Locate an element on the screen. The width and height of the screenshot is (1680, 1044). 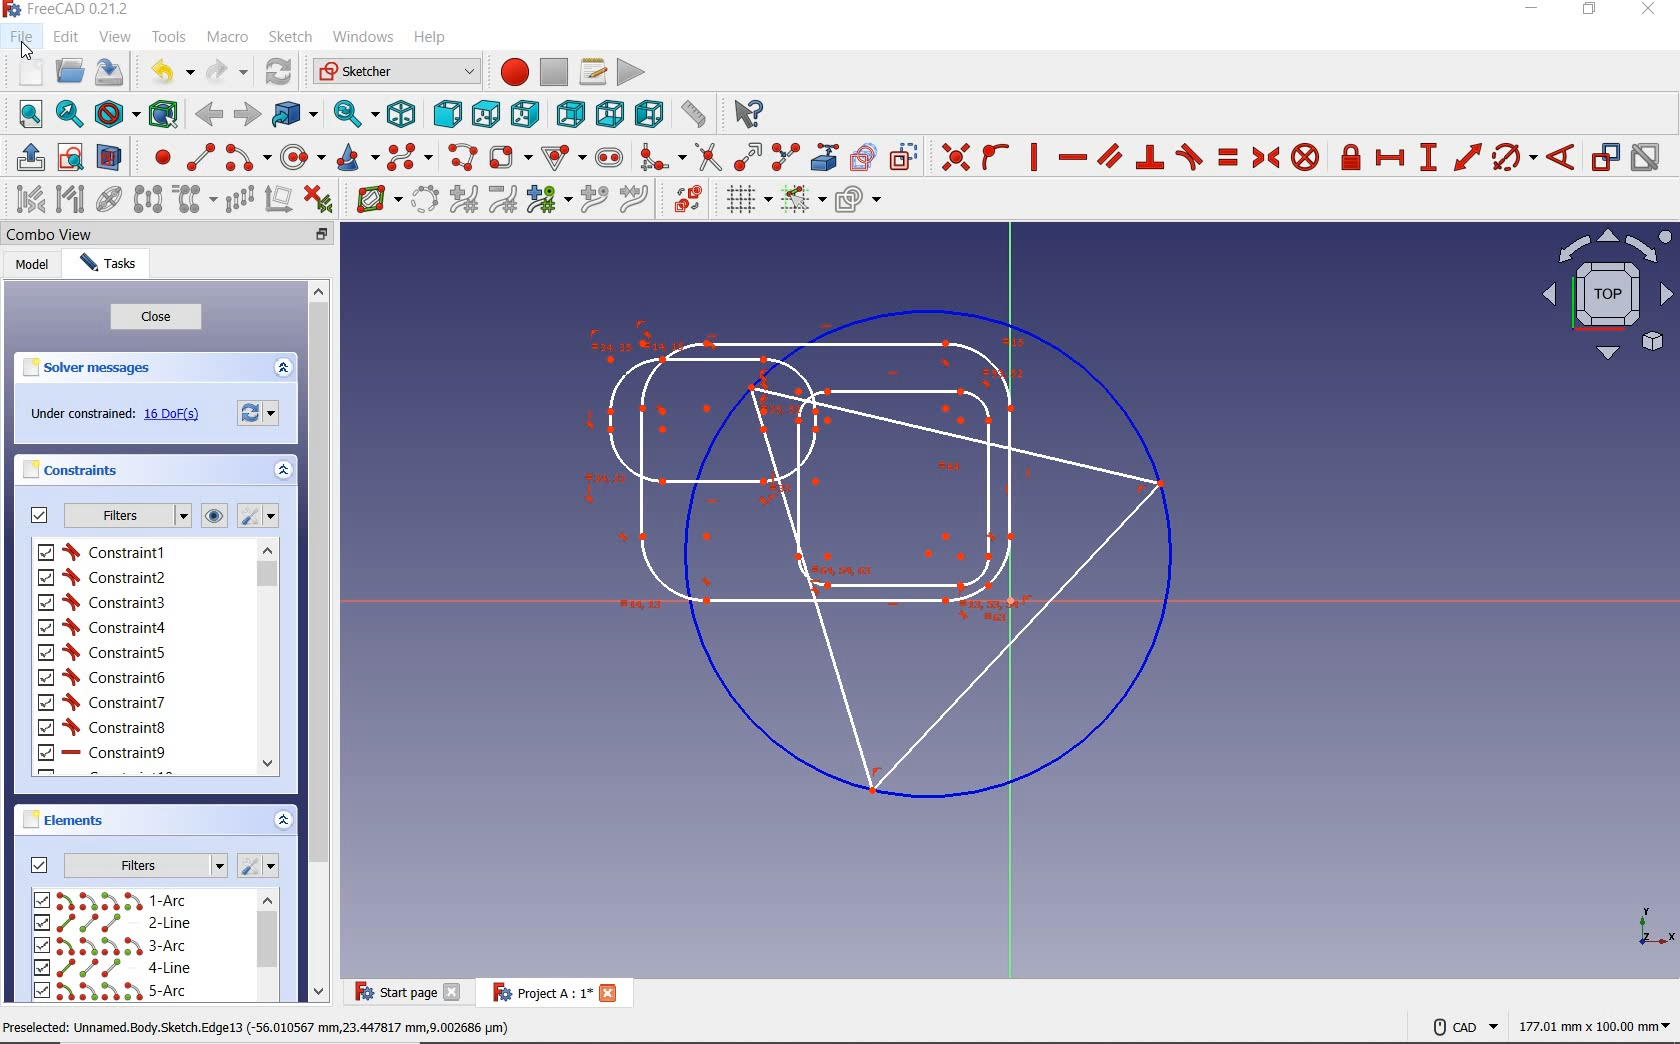
constrain arc or circle is located at coordinates (1513, 160).